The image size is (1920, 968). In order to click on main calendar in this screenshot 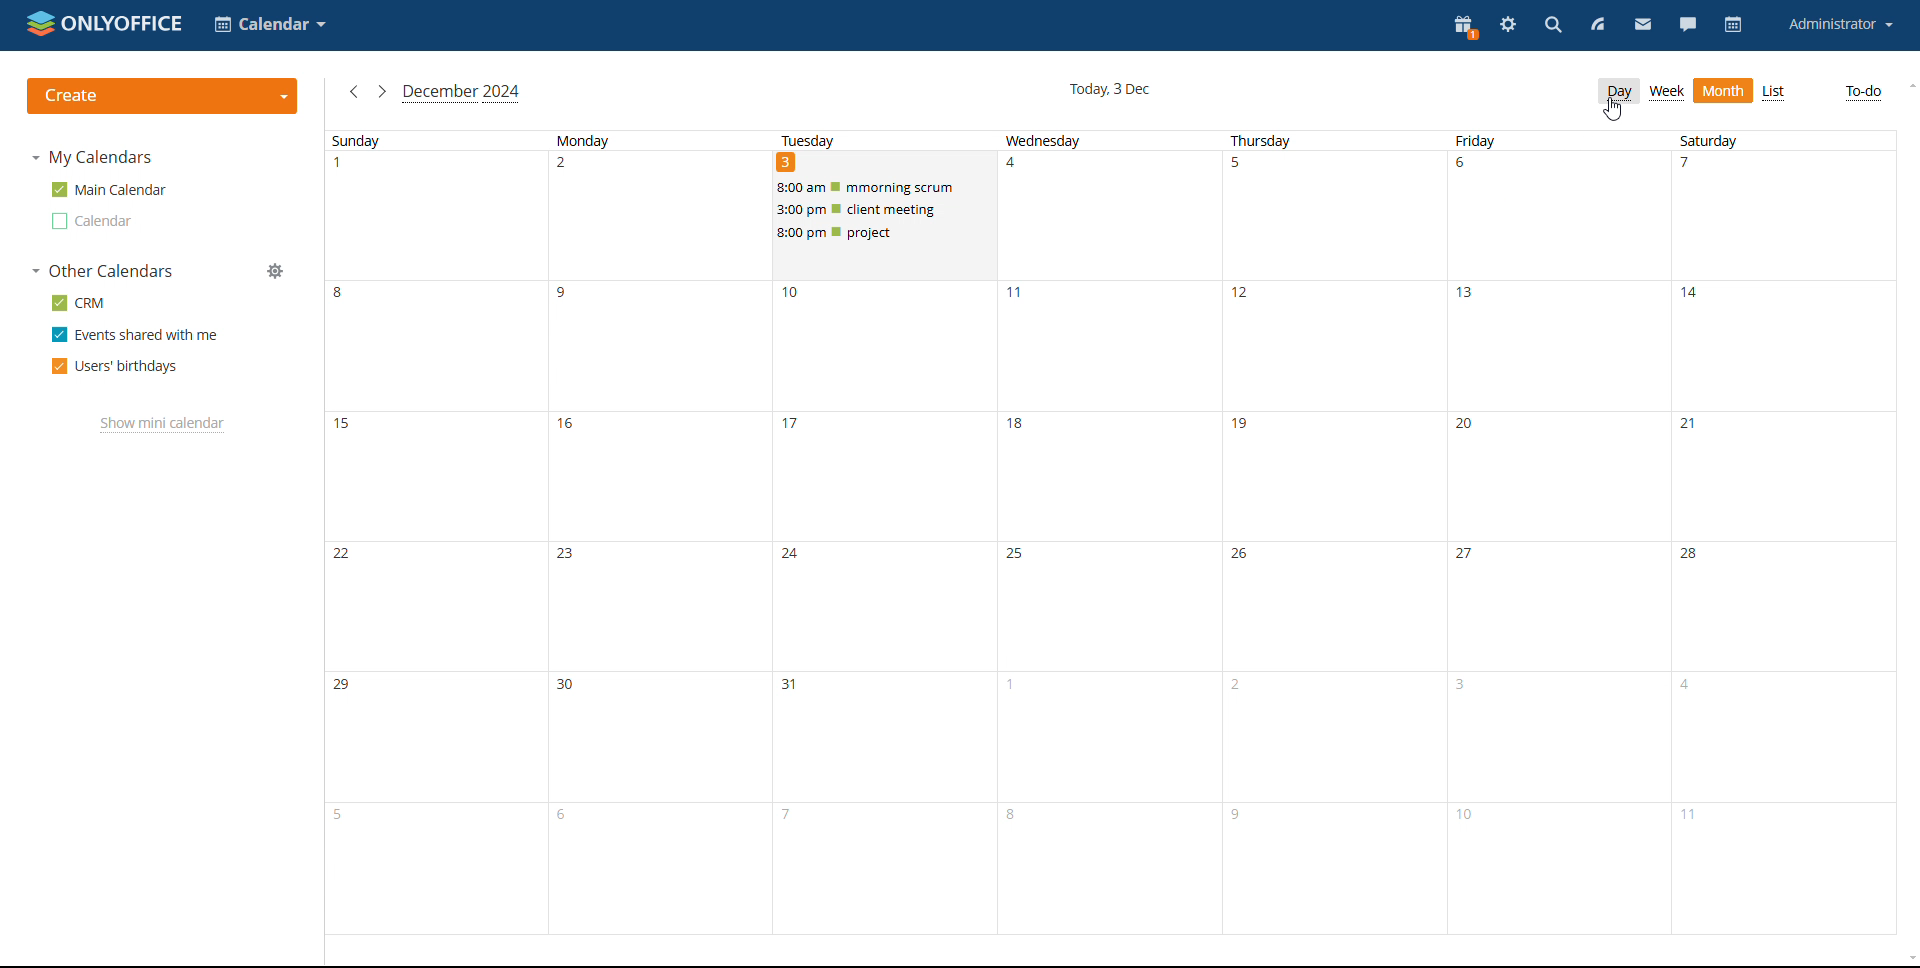, I will do `click(107, 190)`.